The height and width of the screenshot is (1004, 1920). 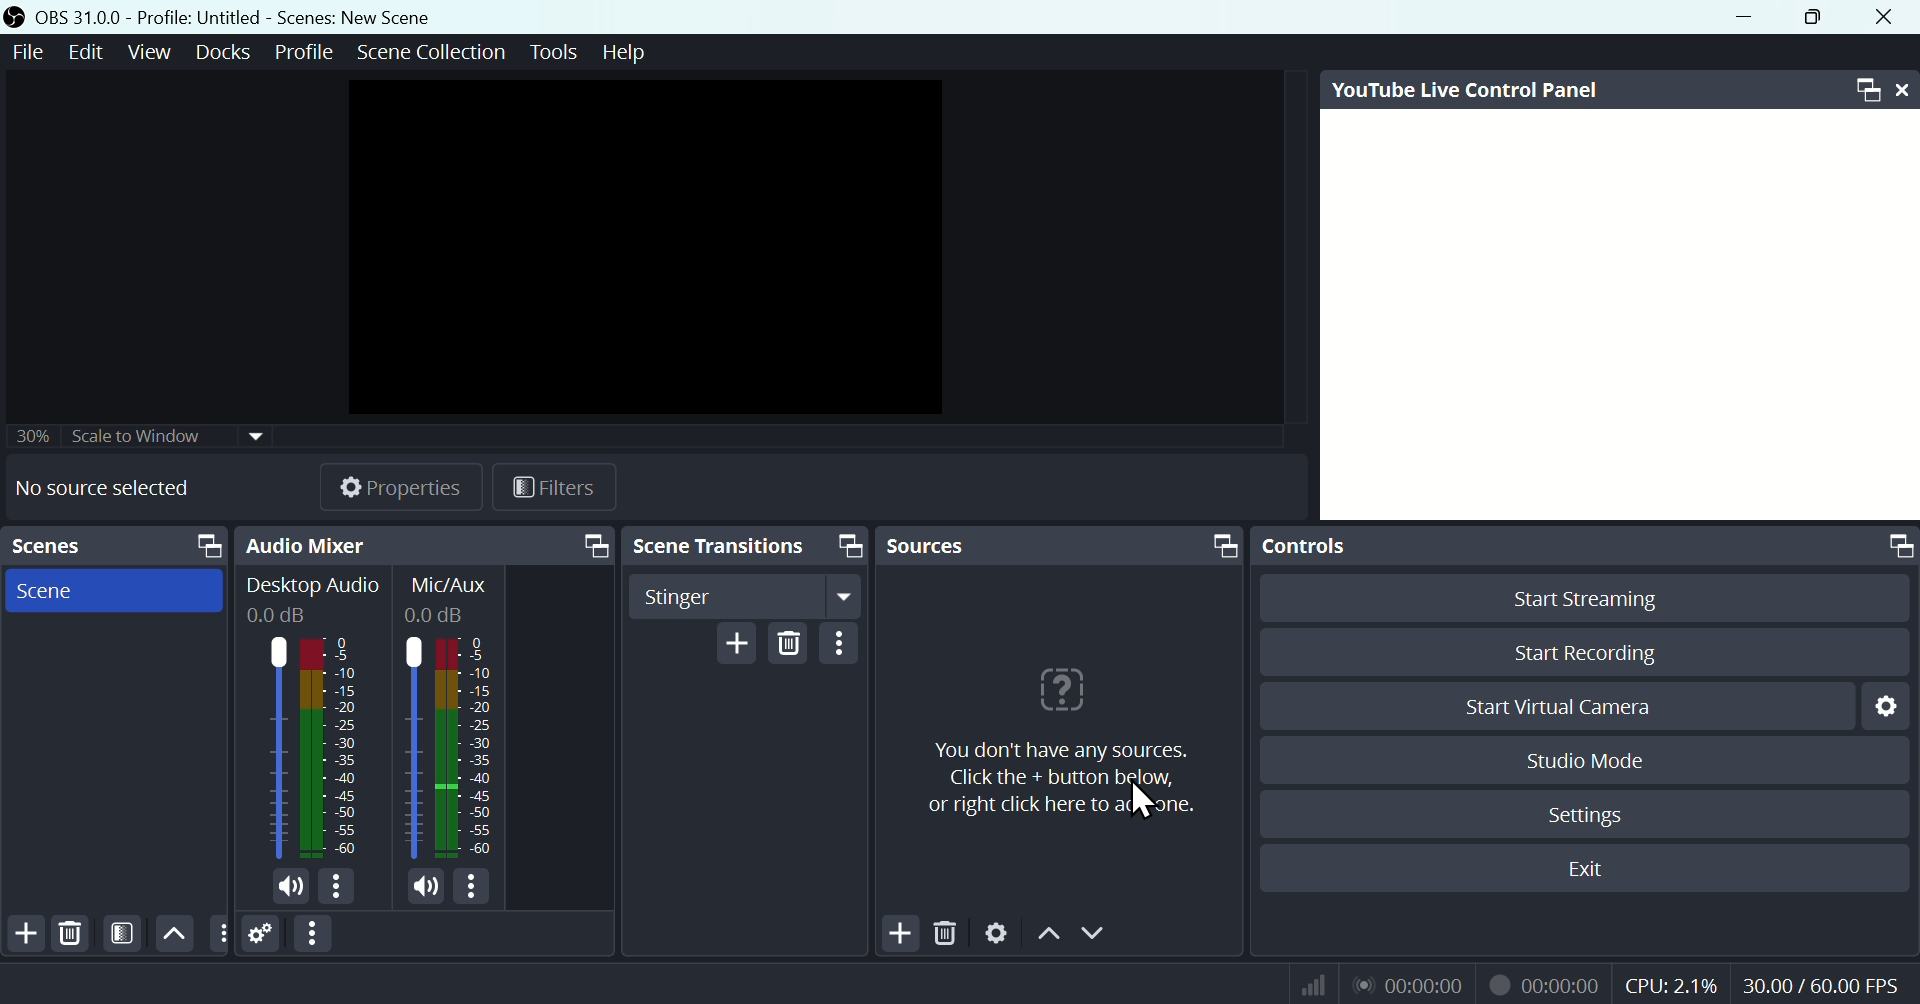 I want to click on Maximise, so click(x=1819, y=17).